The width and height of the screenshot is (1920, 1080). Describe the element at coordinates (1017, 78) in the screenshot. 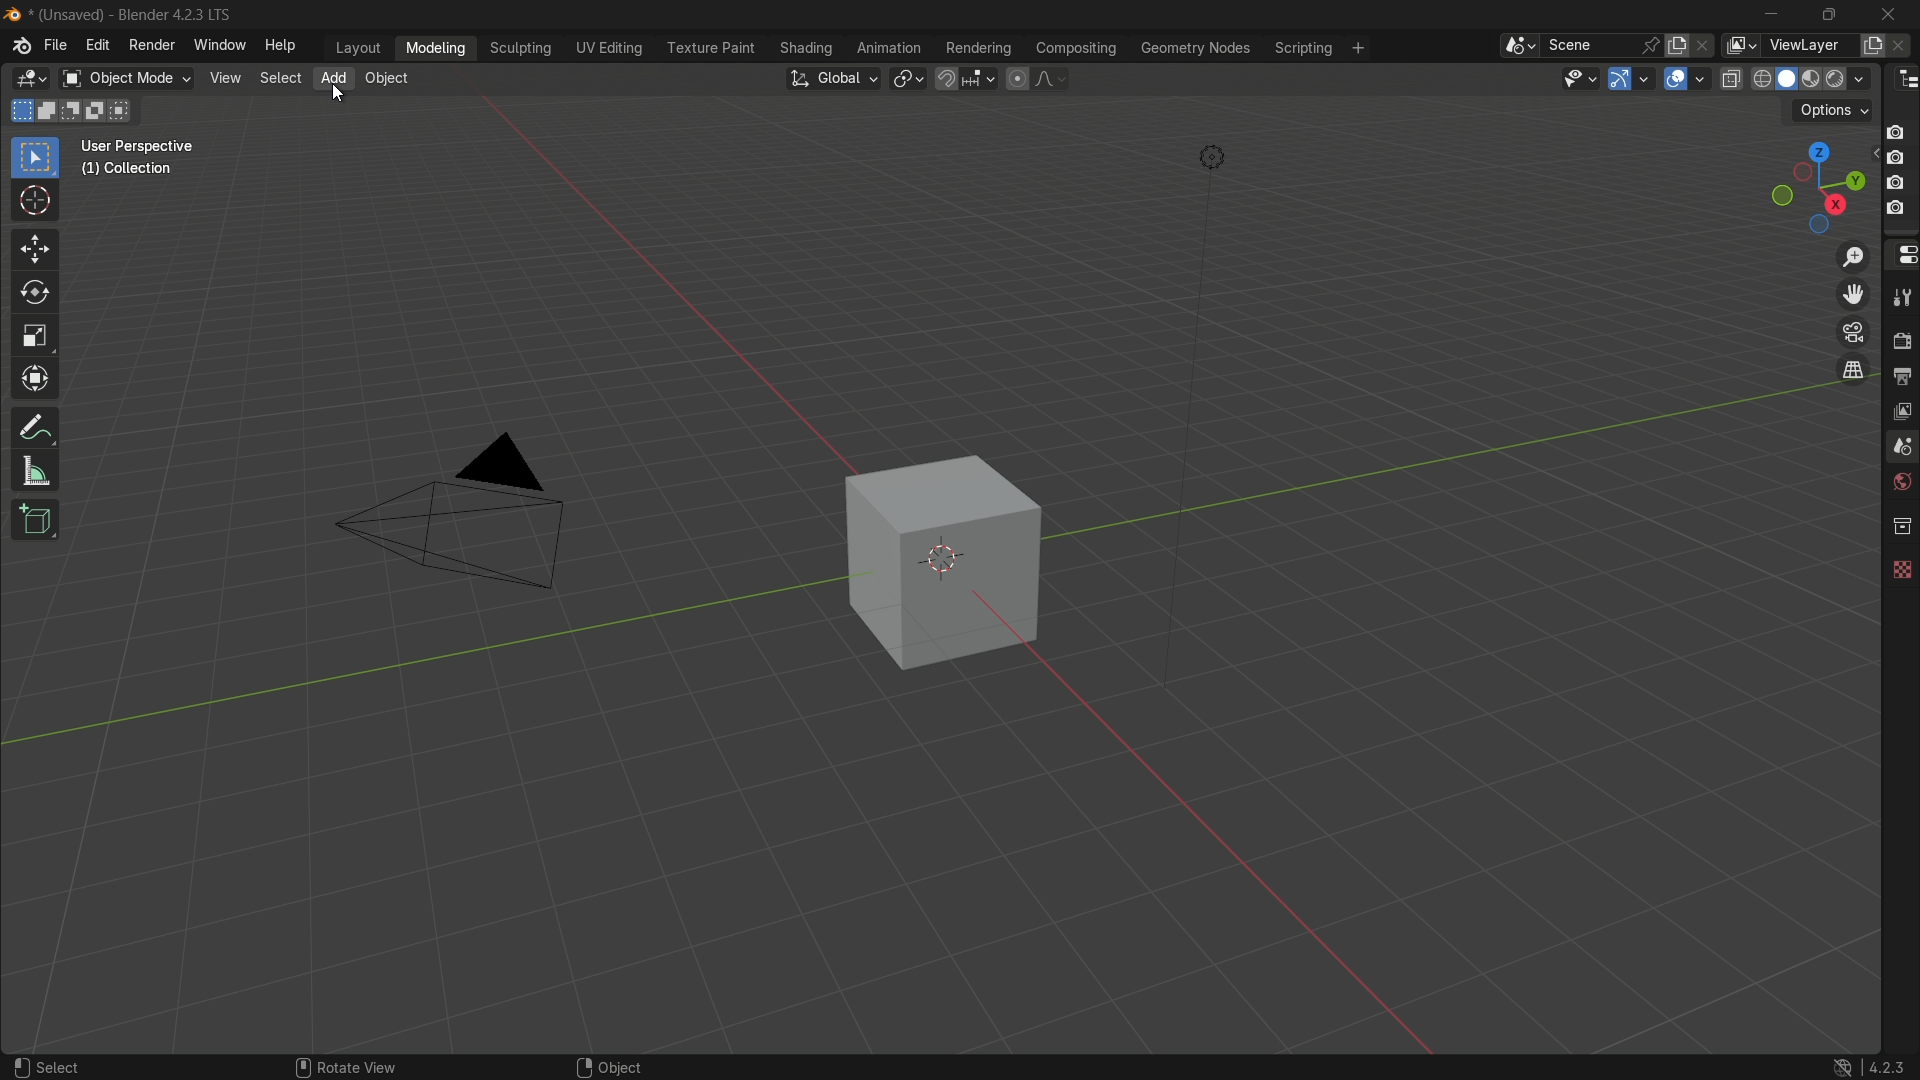

I see `proportional editing object` at that location.